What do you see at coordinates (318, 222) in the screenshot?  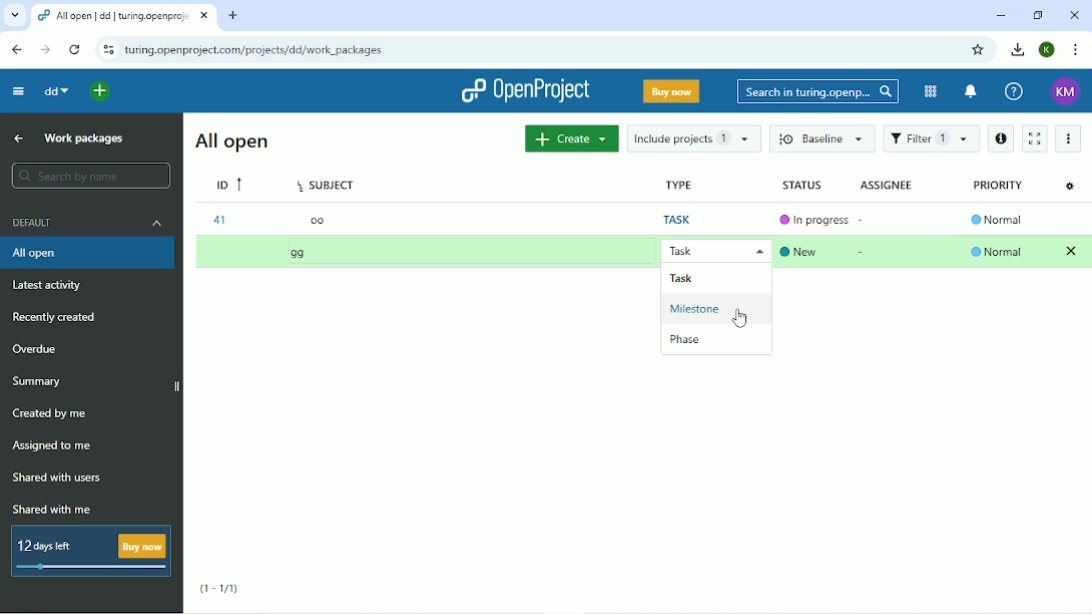 I see `oo` at bounding box center [318, 222].